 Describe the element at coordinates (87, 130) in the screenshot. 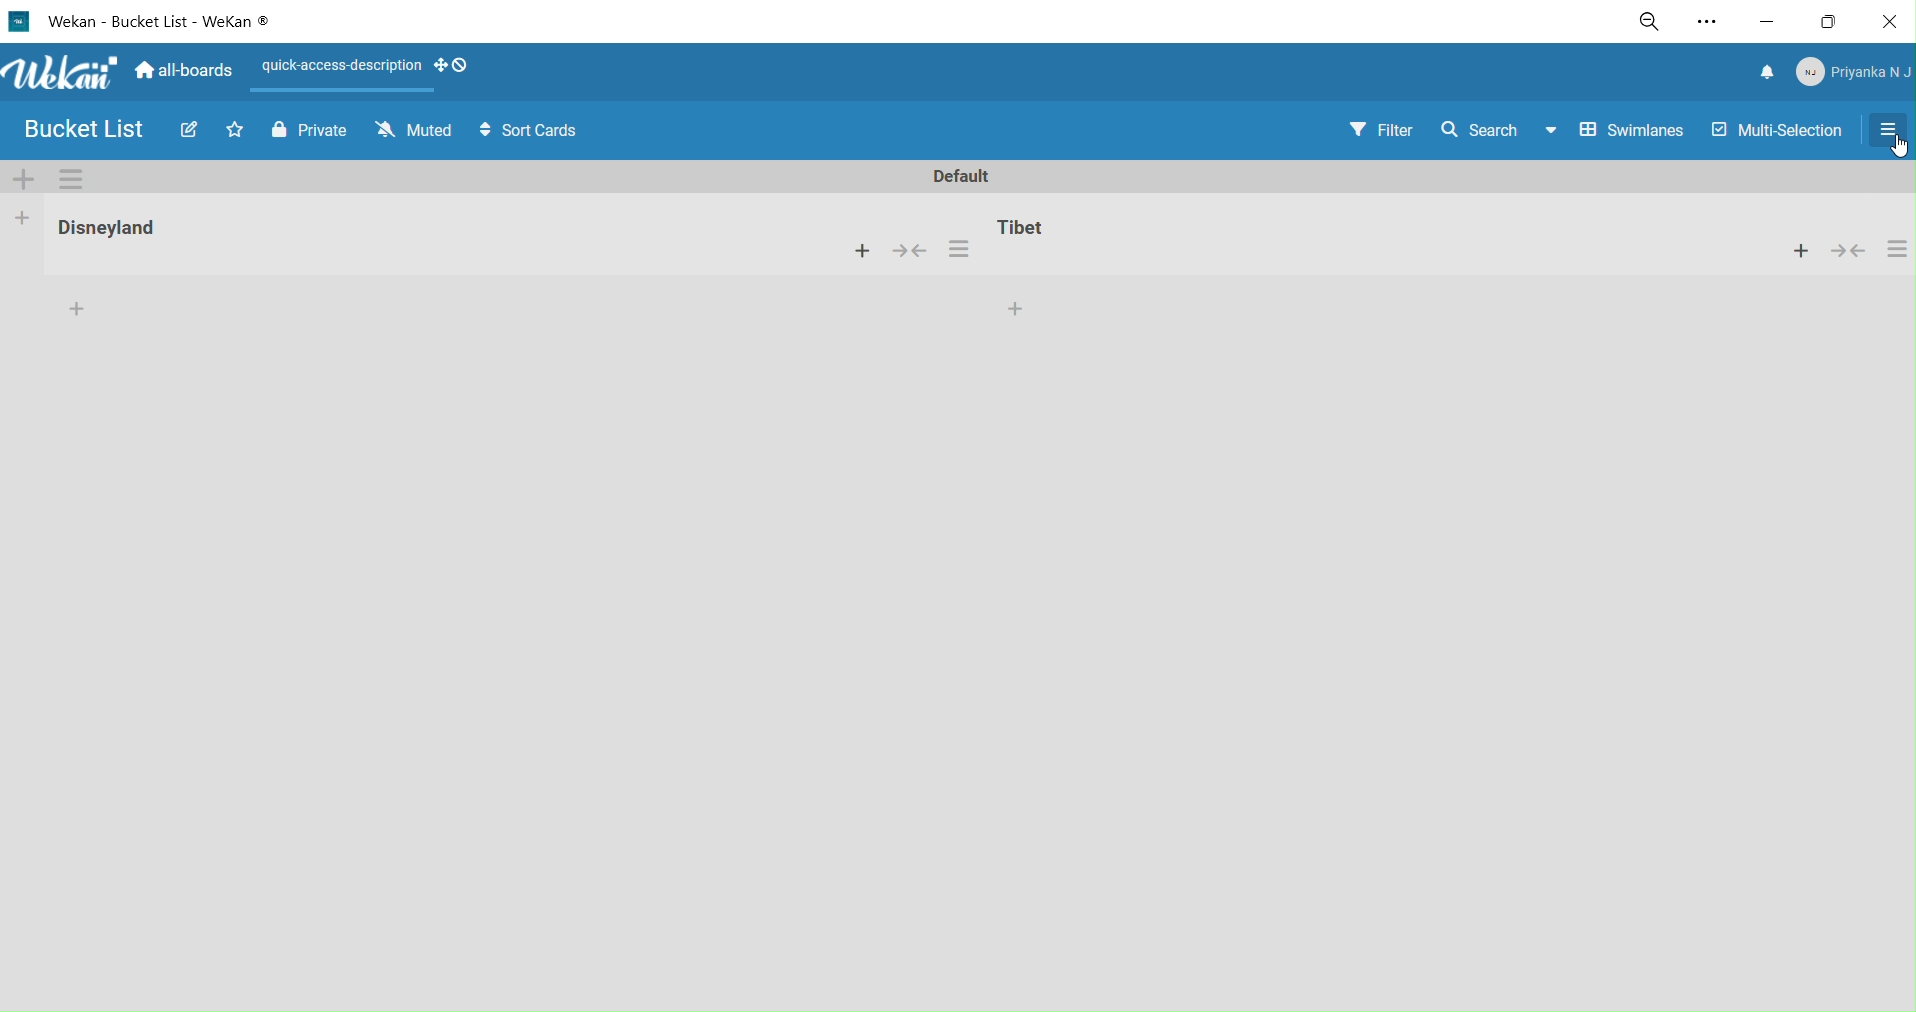

I see `board name` at that location.